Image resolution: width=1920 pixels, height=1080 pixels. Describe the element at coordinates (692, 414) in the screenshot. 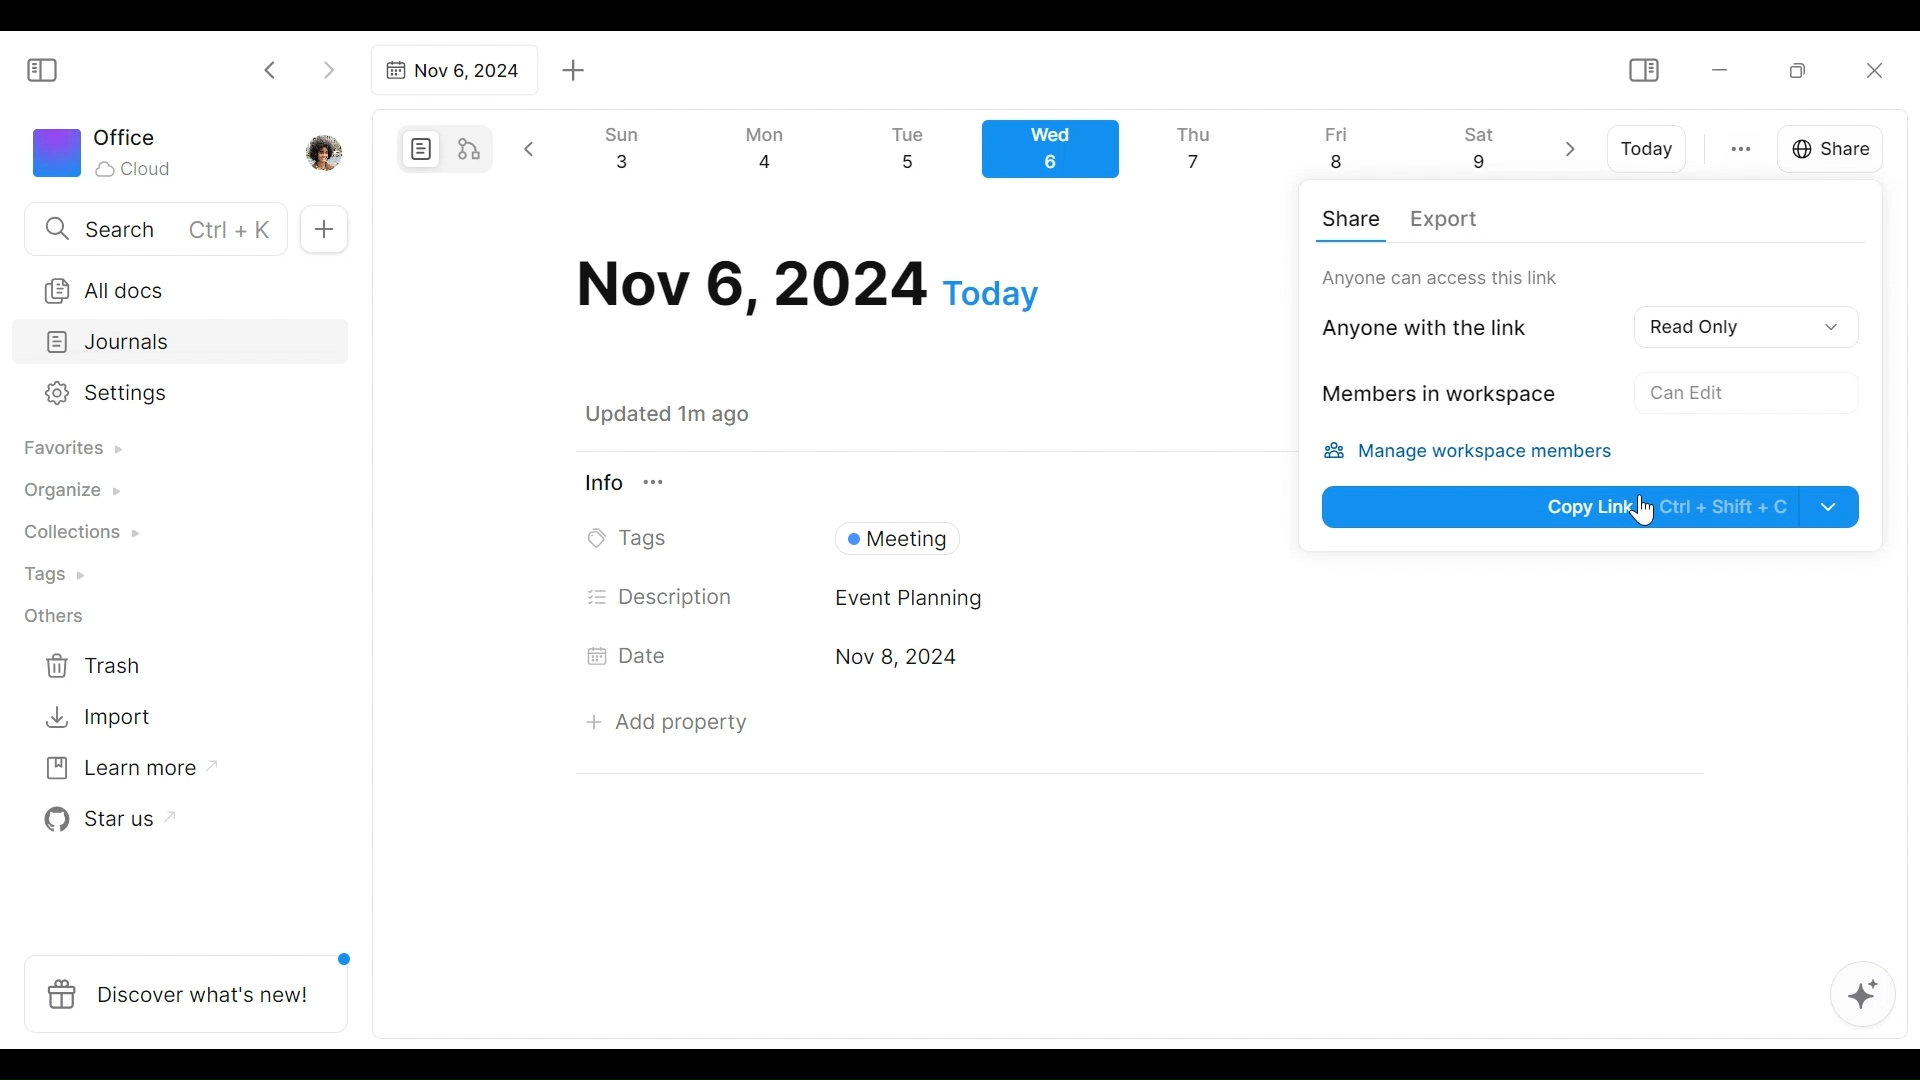

I see `Saved` at that location.